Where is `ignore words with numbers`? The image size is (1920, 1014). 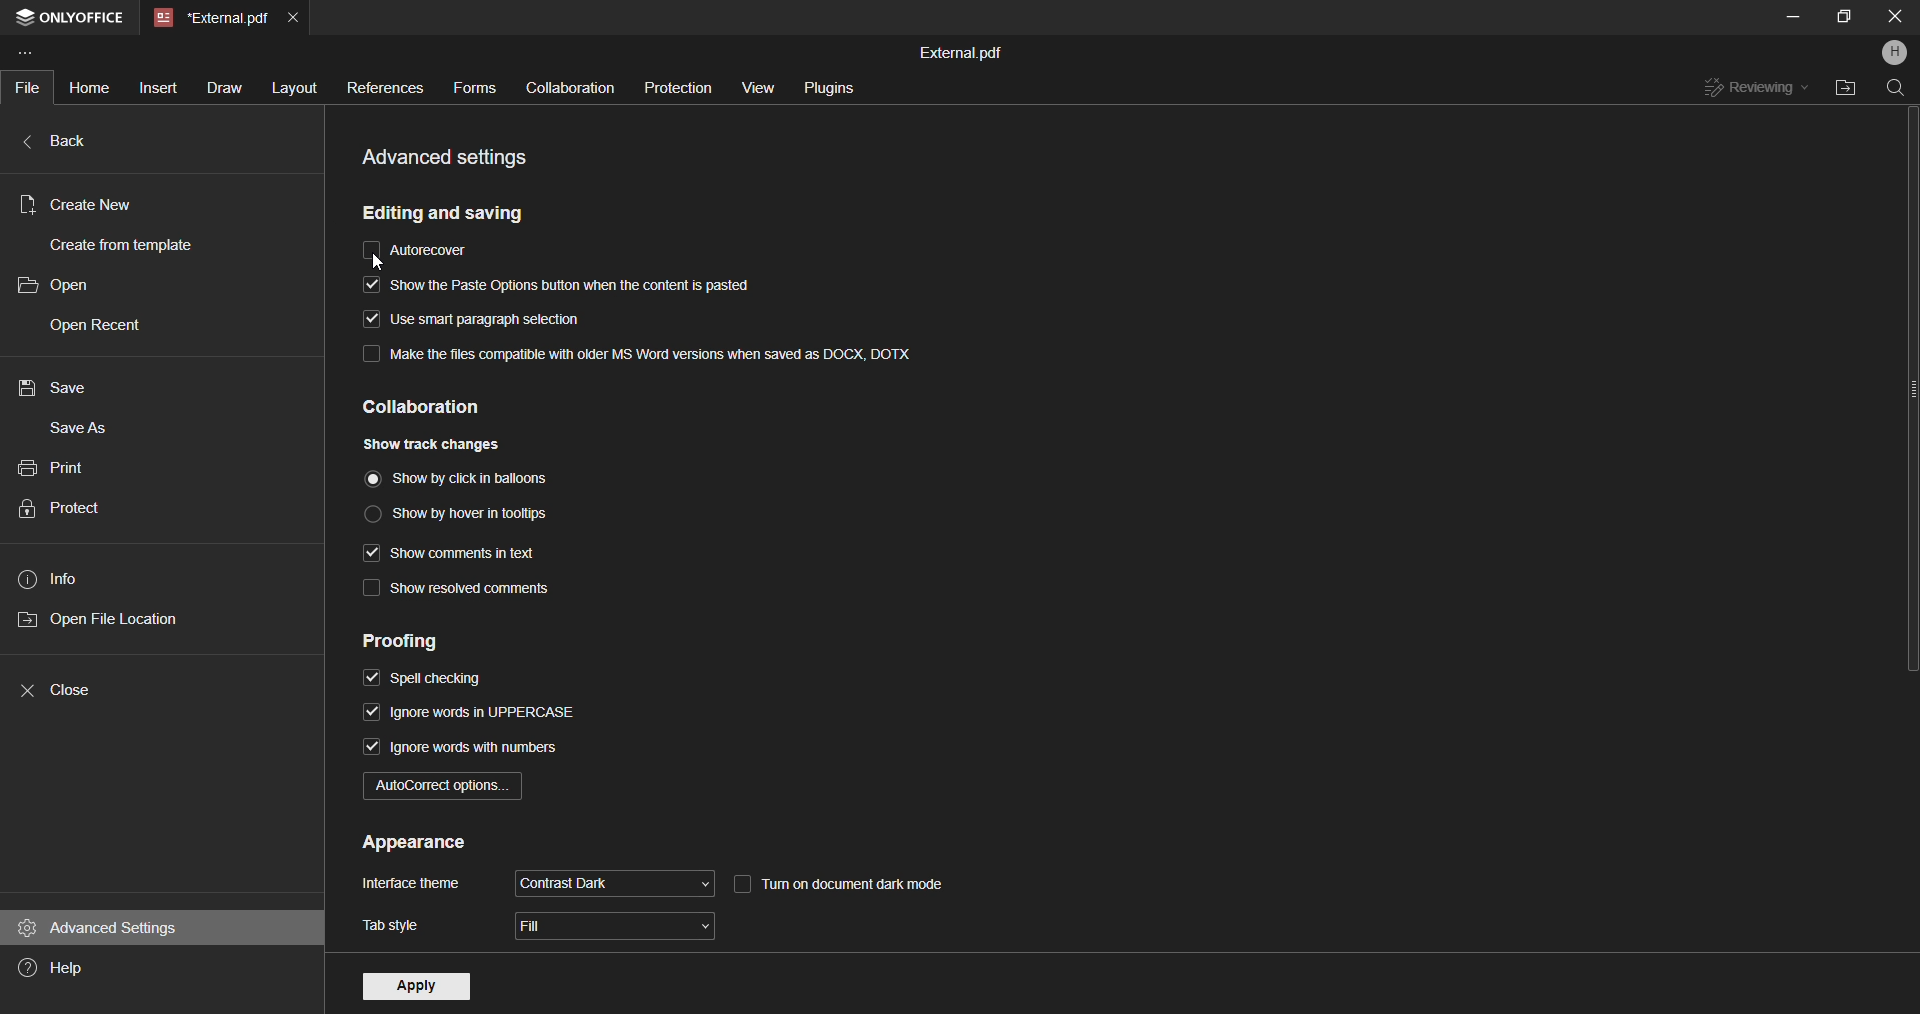 ignore words with numbers is located at coordinates (465, 753).